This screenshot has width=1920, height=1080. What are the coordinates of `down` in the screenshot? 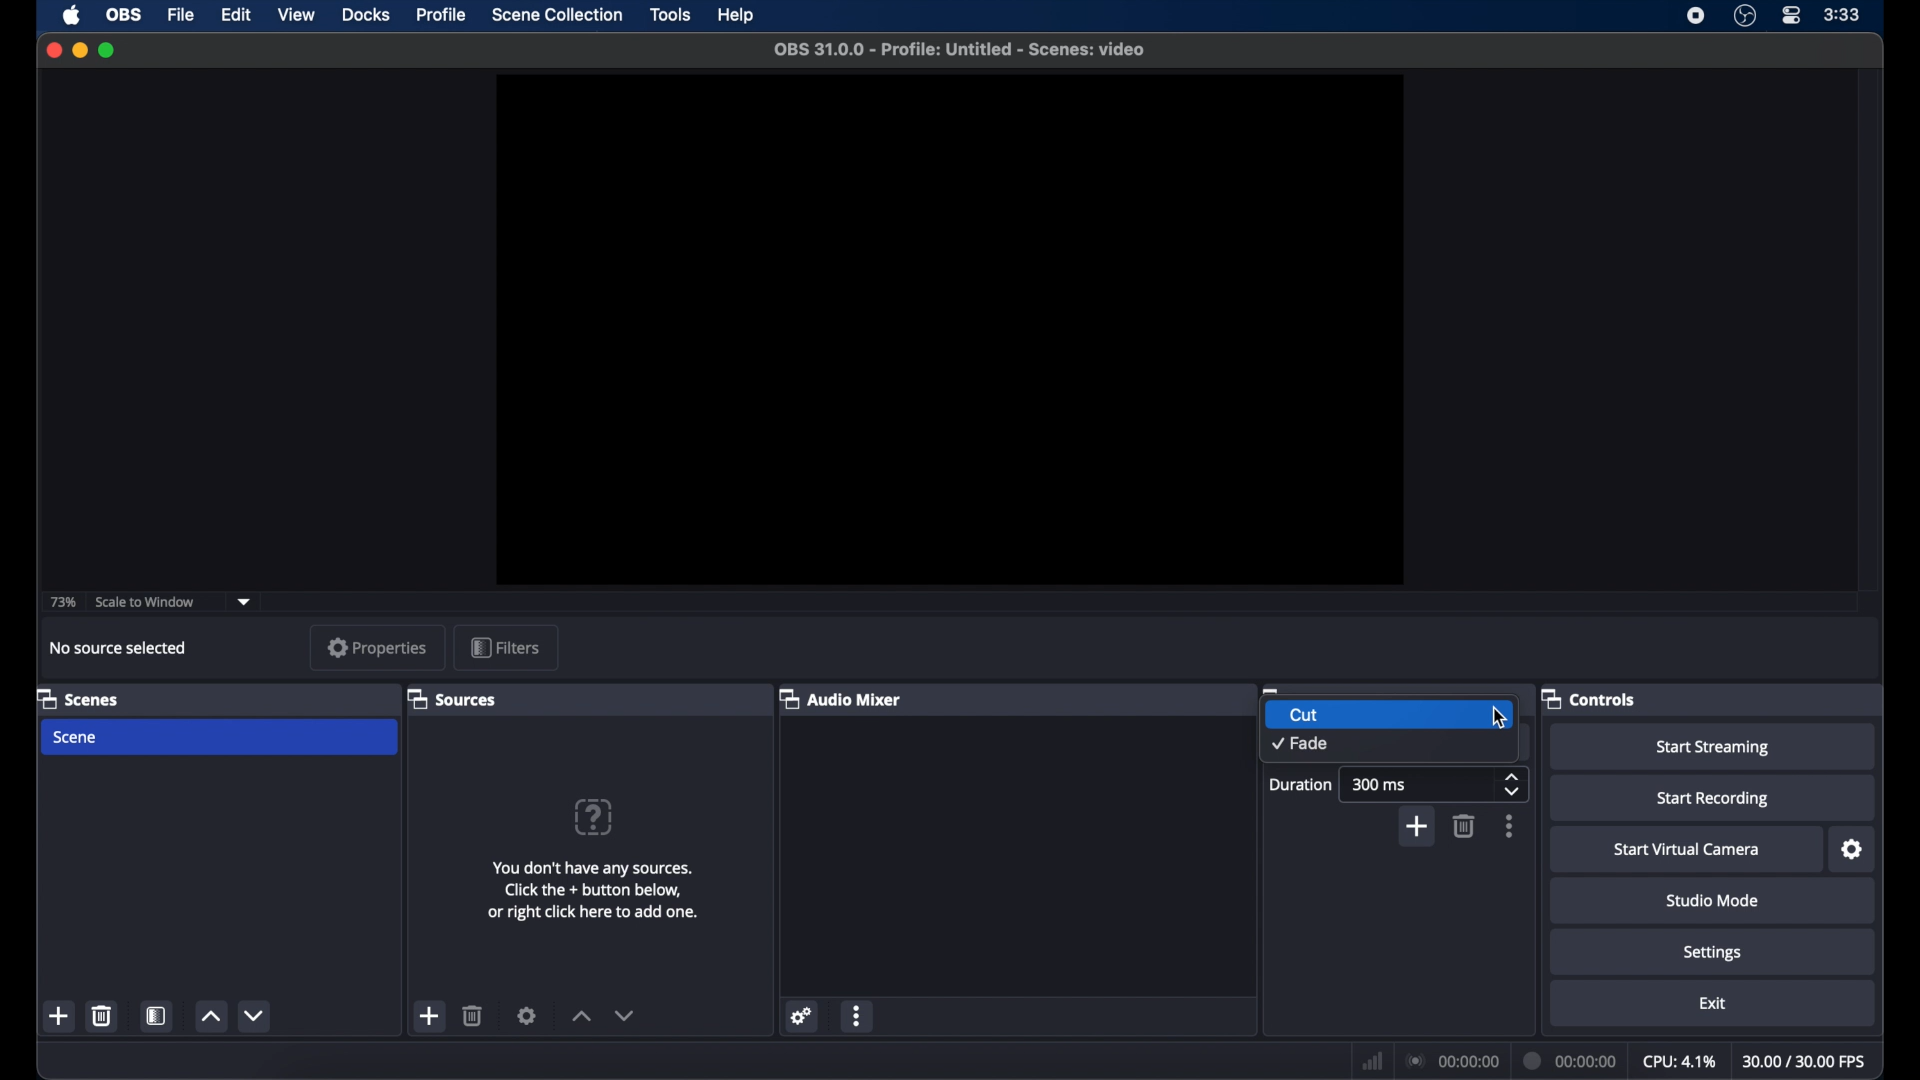 It's located at (254, 1015).